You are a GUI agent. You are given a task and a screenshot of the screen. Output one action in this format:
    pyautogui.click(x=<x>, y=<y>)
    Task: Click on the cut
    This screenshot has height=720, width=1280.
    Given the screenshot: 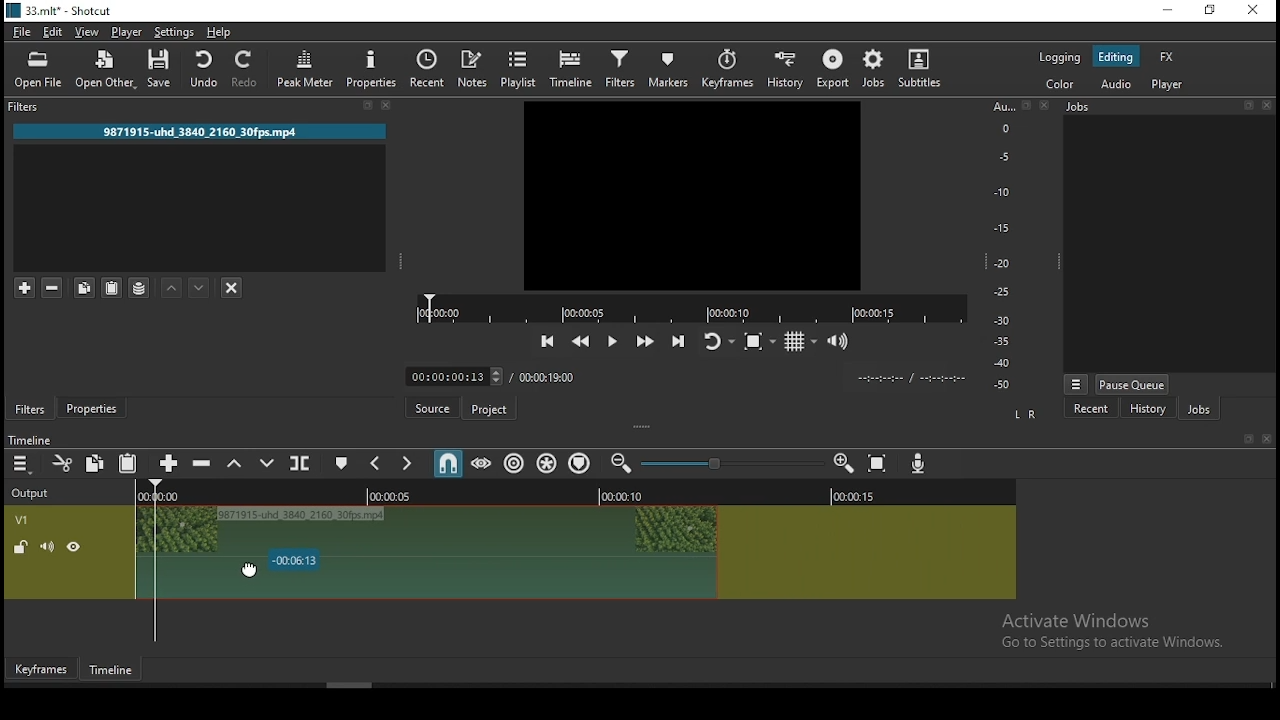 What is the action you would take?
    pyautogui.click(x=61, y=463)
    